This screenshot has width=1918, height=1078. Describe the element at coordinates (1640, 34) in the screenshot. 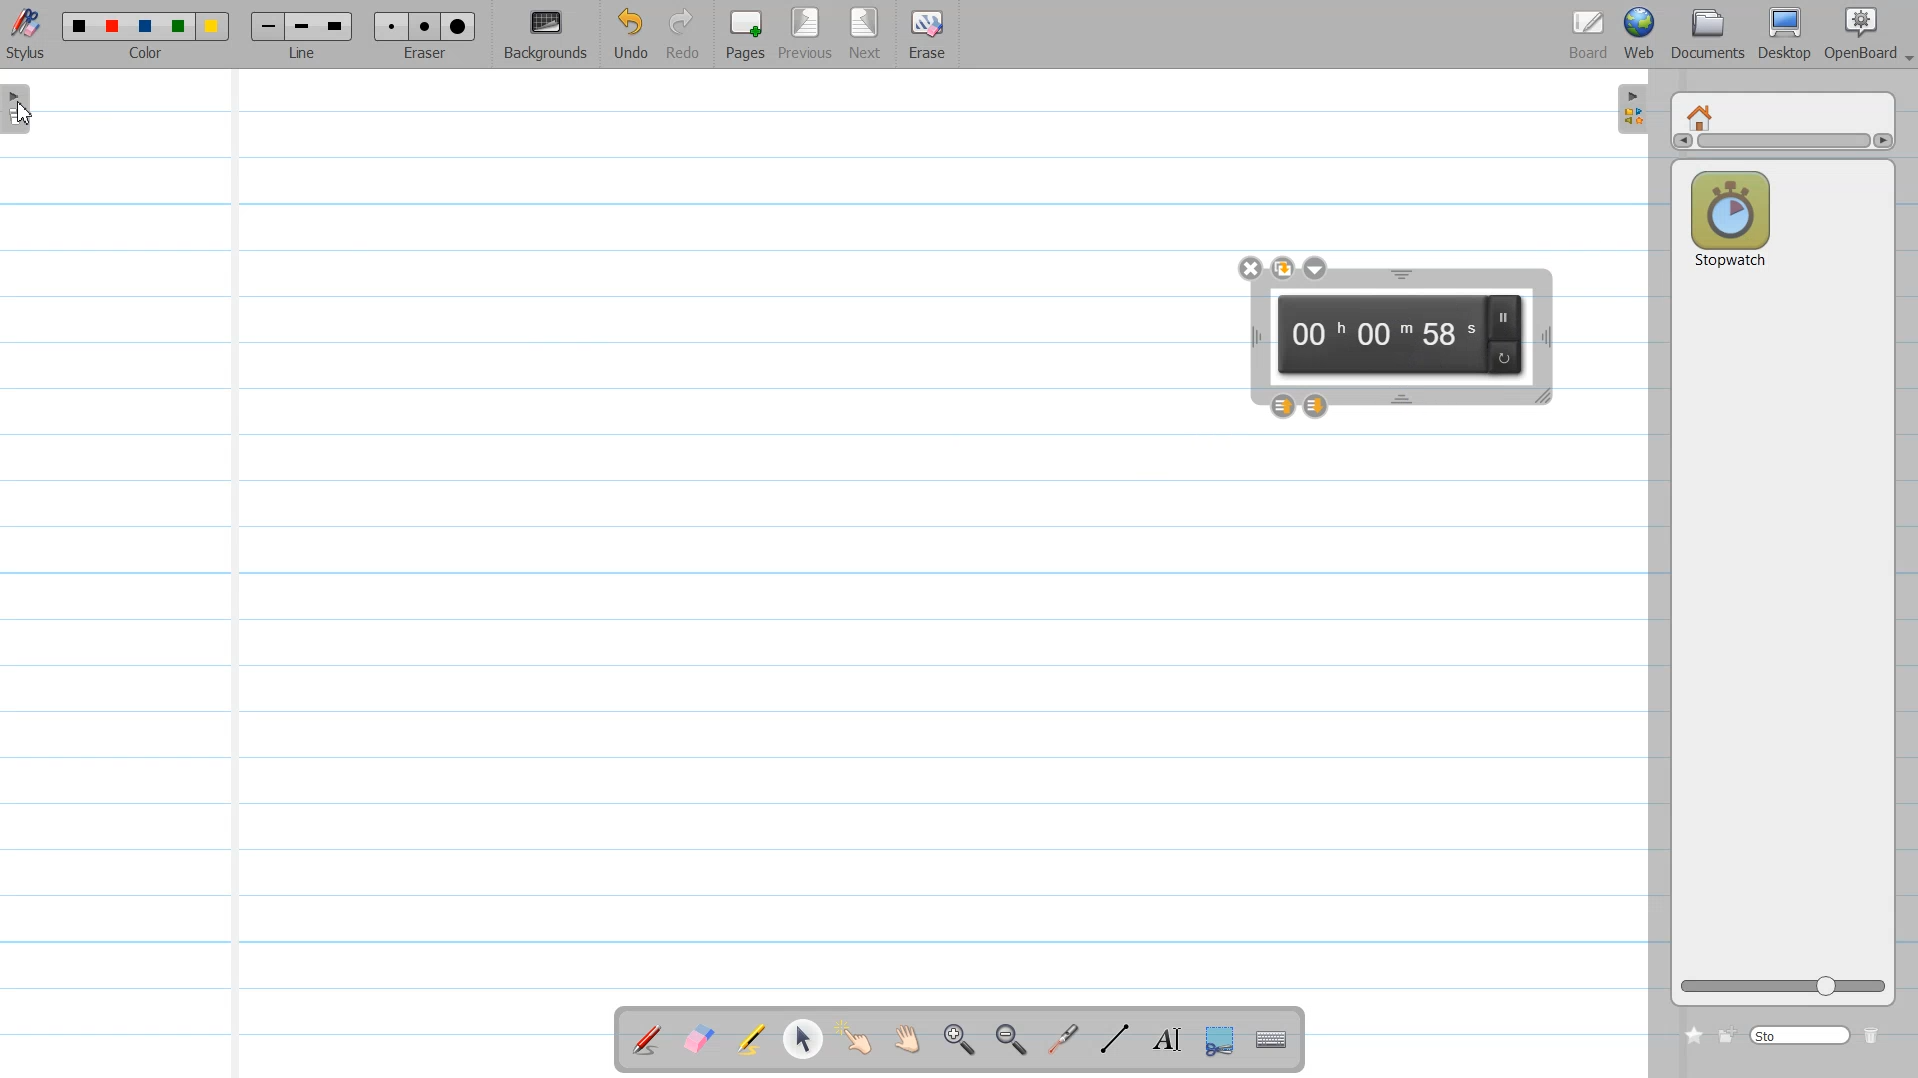

I see `Web` at that location.